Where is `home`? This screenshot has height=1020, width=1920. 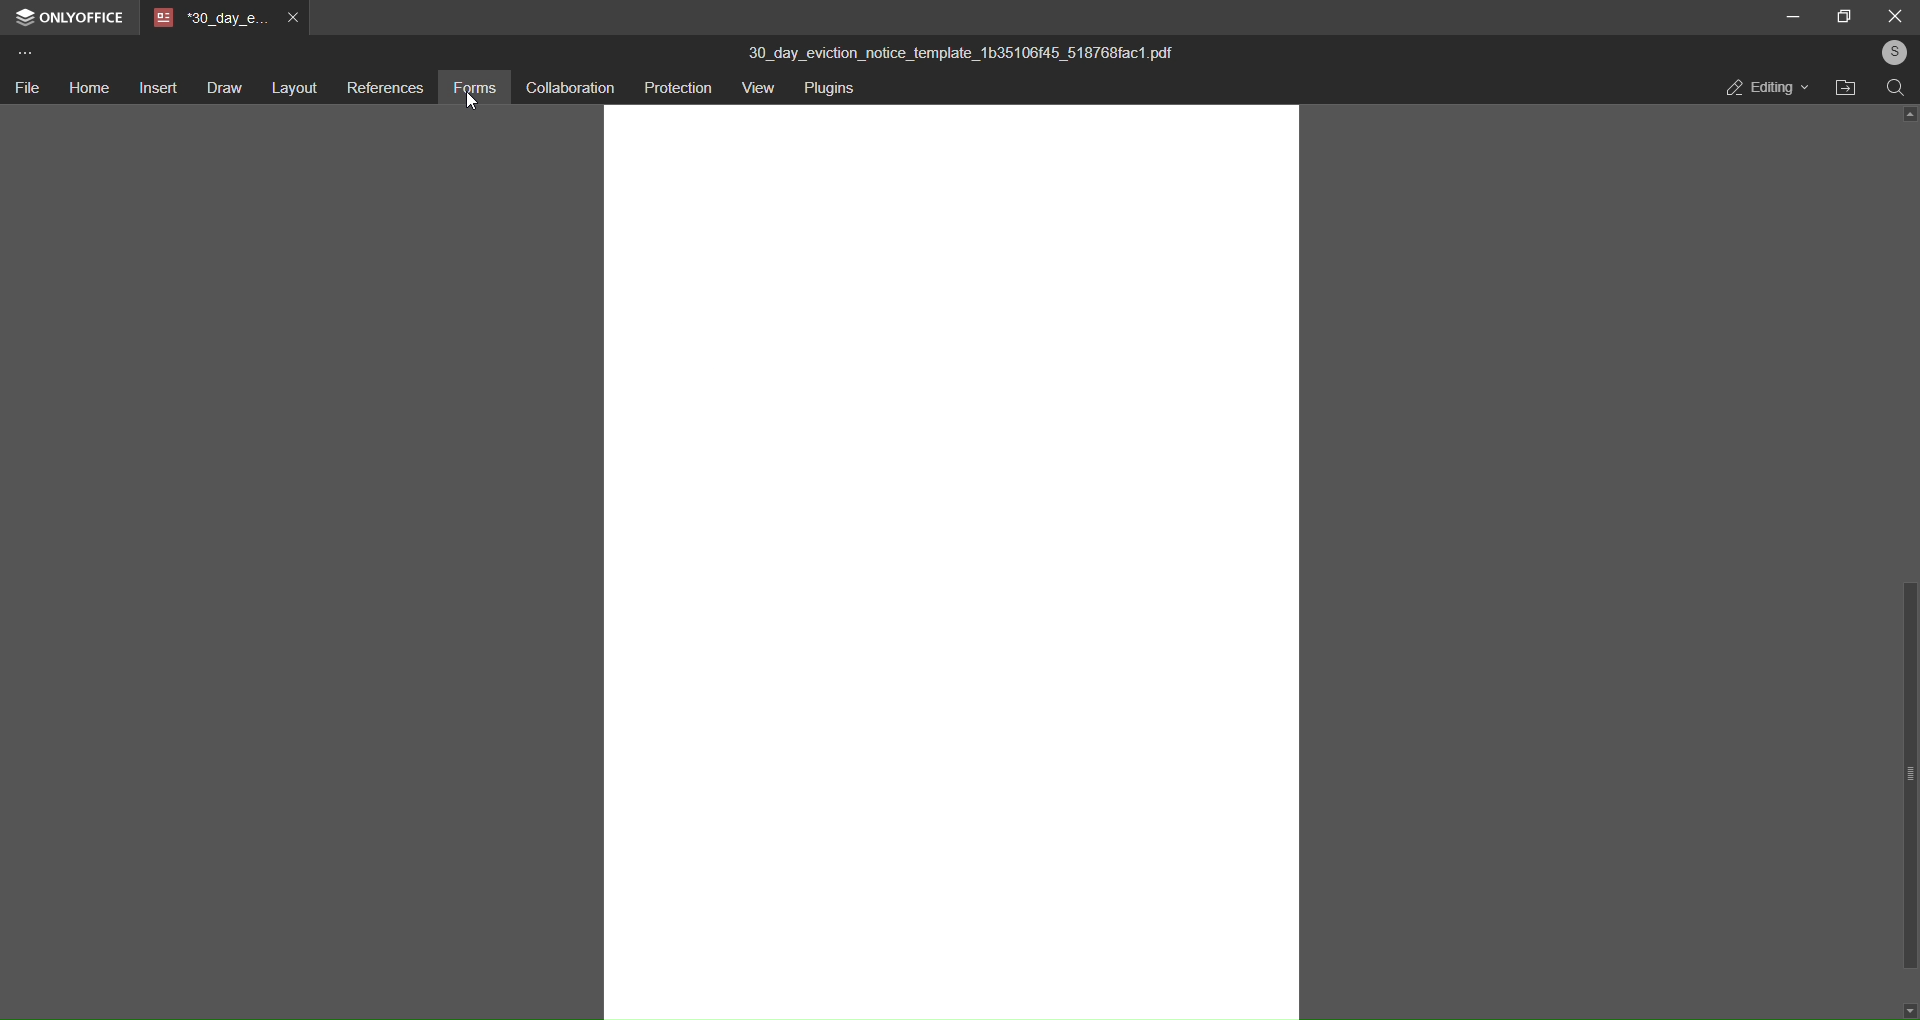
home is located at coordinates (88, 89).